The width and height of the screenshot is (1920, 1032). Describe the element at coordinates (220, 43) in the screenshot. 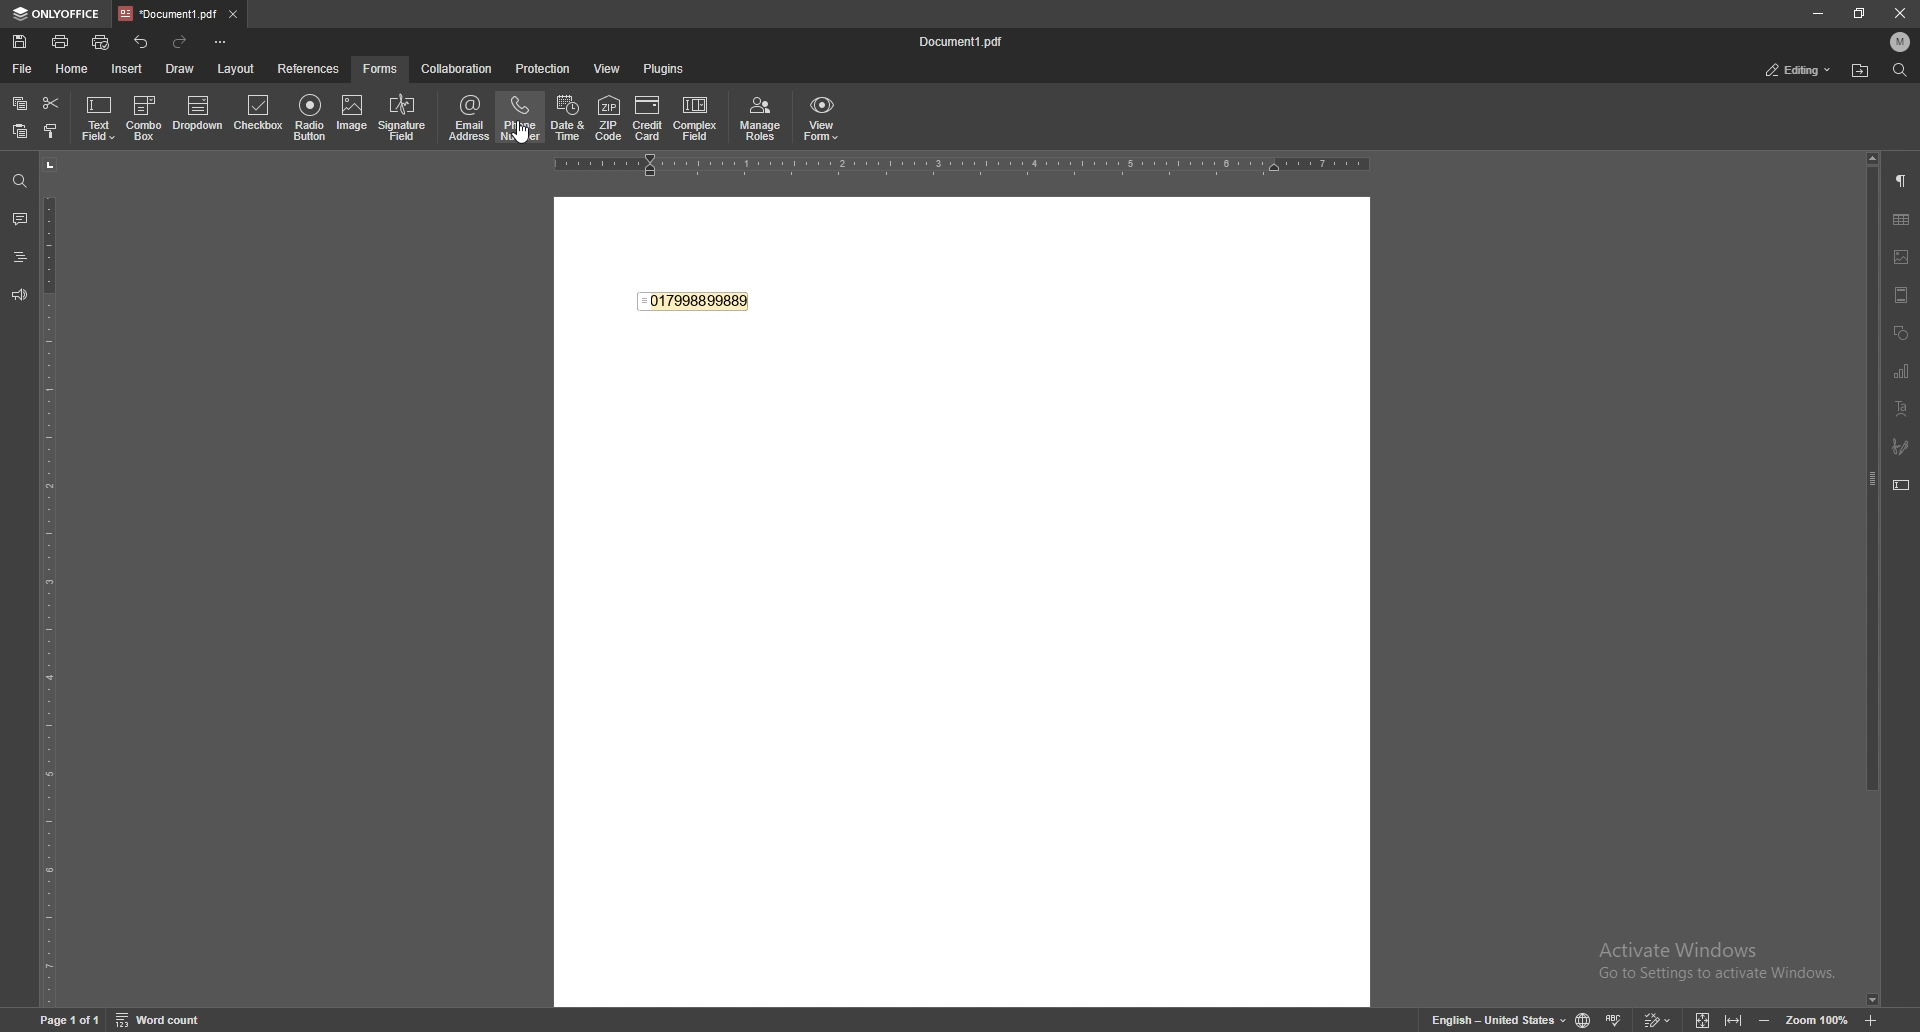

I see `customize toolbar` at that location.